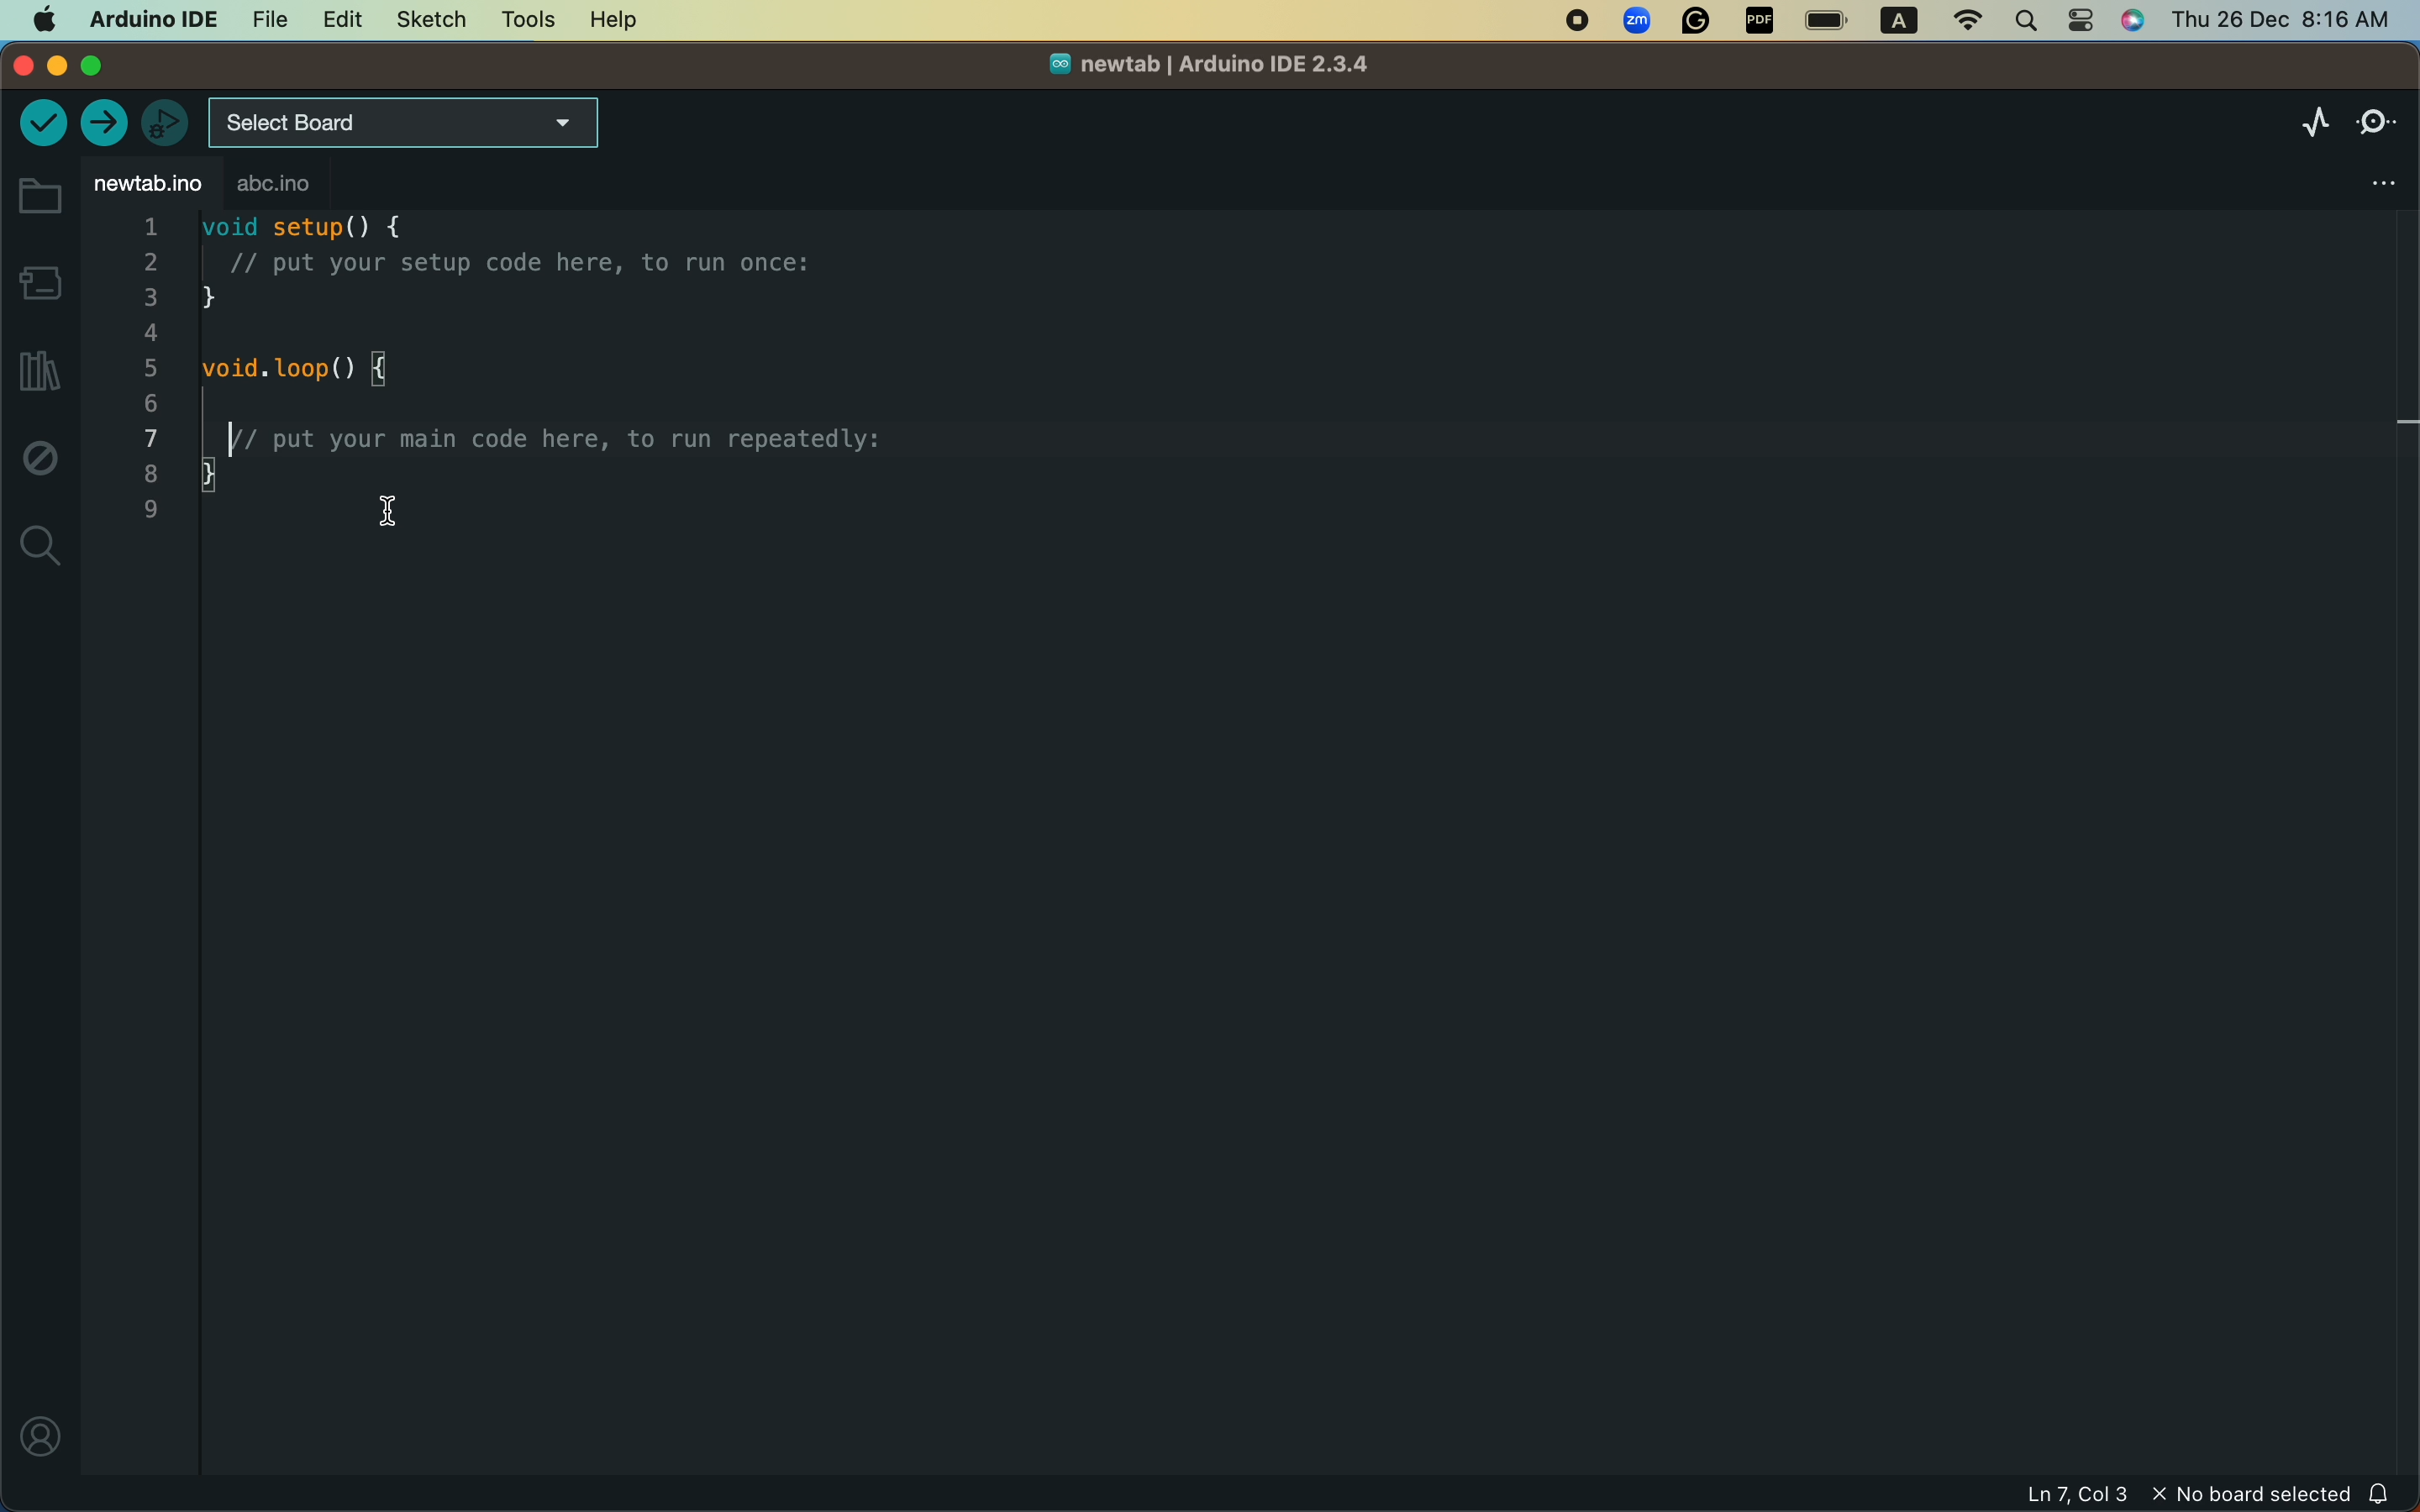 This screenshot has width=2420, height=1512. What do you see at coordinates (39, 281) in the screenshot?
I see `board manager` at bounding box center [39, 281].